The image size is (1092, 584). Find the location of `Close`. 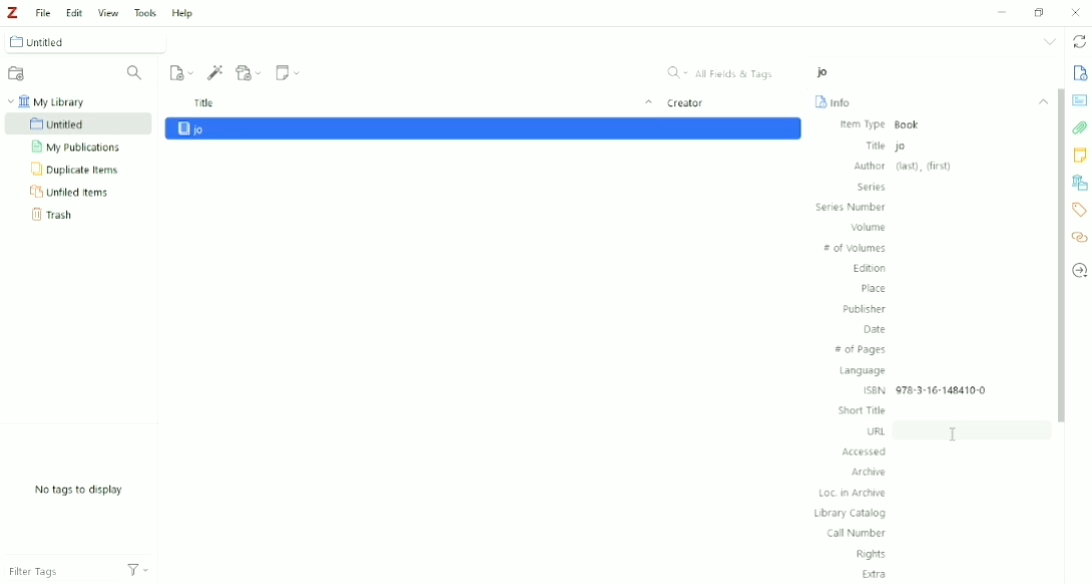

Close is located at coordinates (1074, 12).